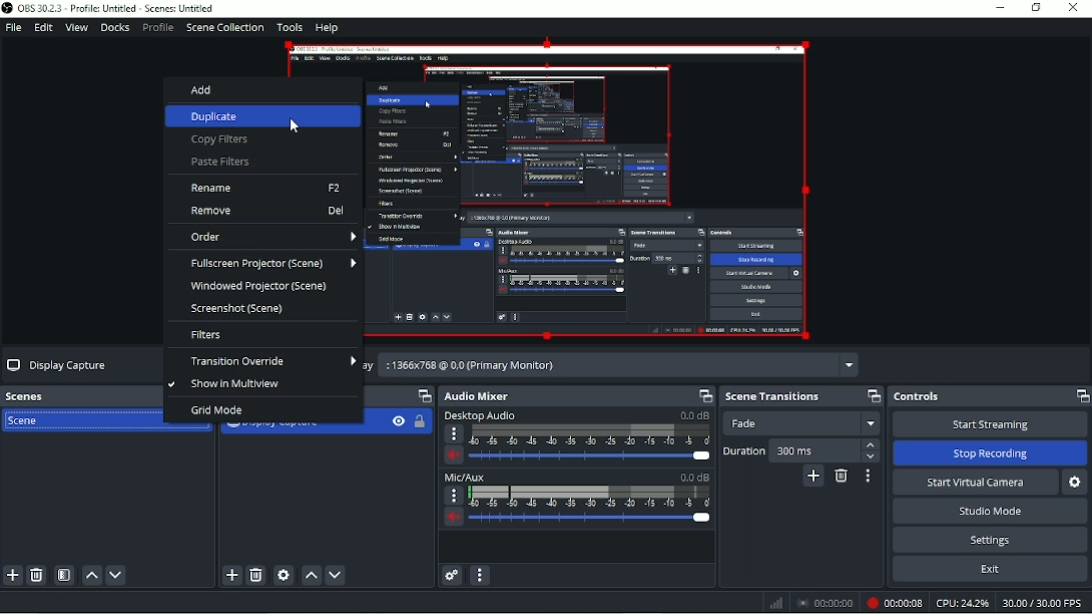 The height and width of the screenshot is (614, 1092). Describe the element at coordinates (622, 364) in the screenshot. I see `Display 1366x768 @ 0,0 (Primary Monitor)` at that location.